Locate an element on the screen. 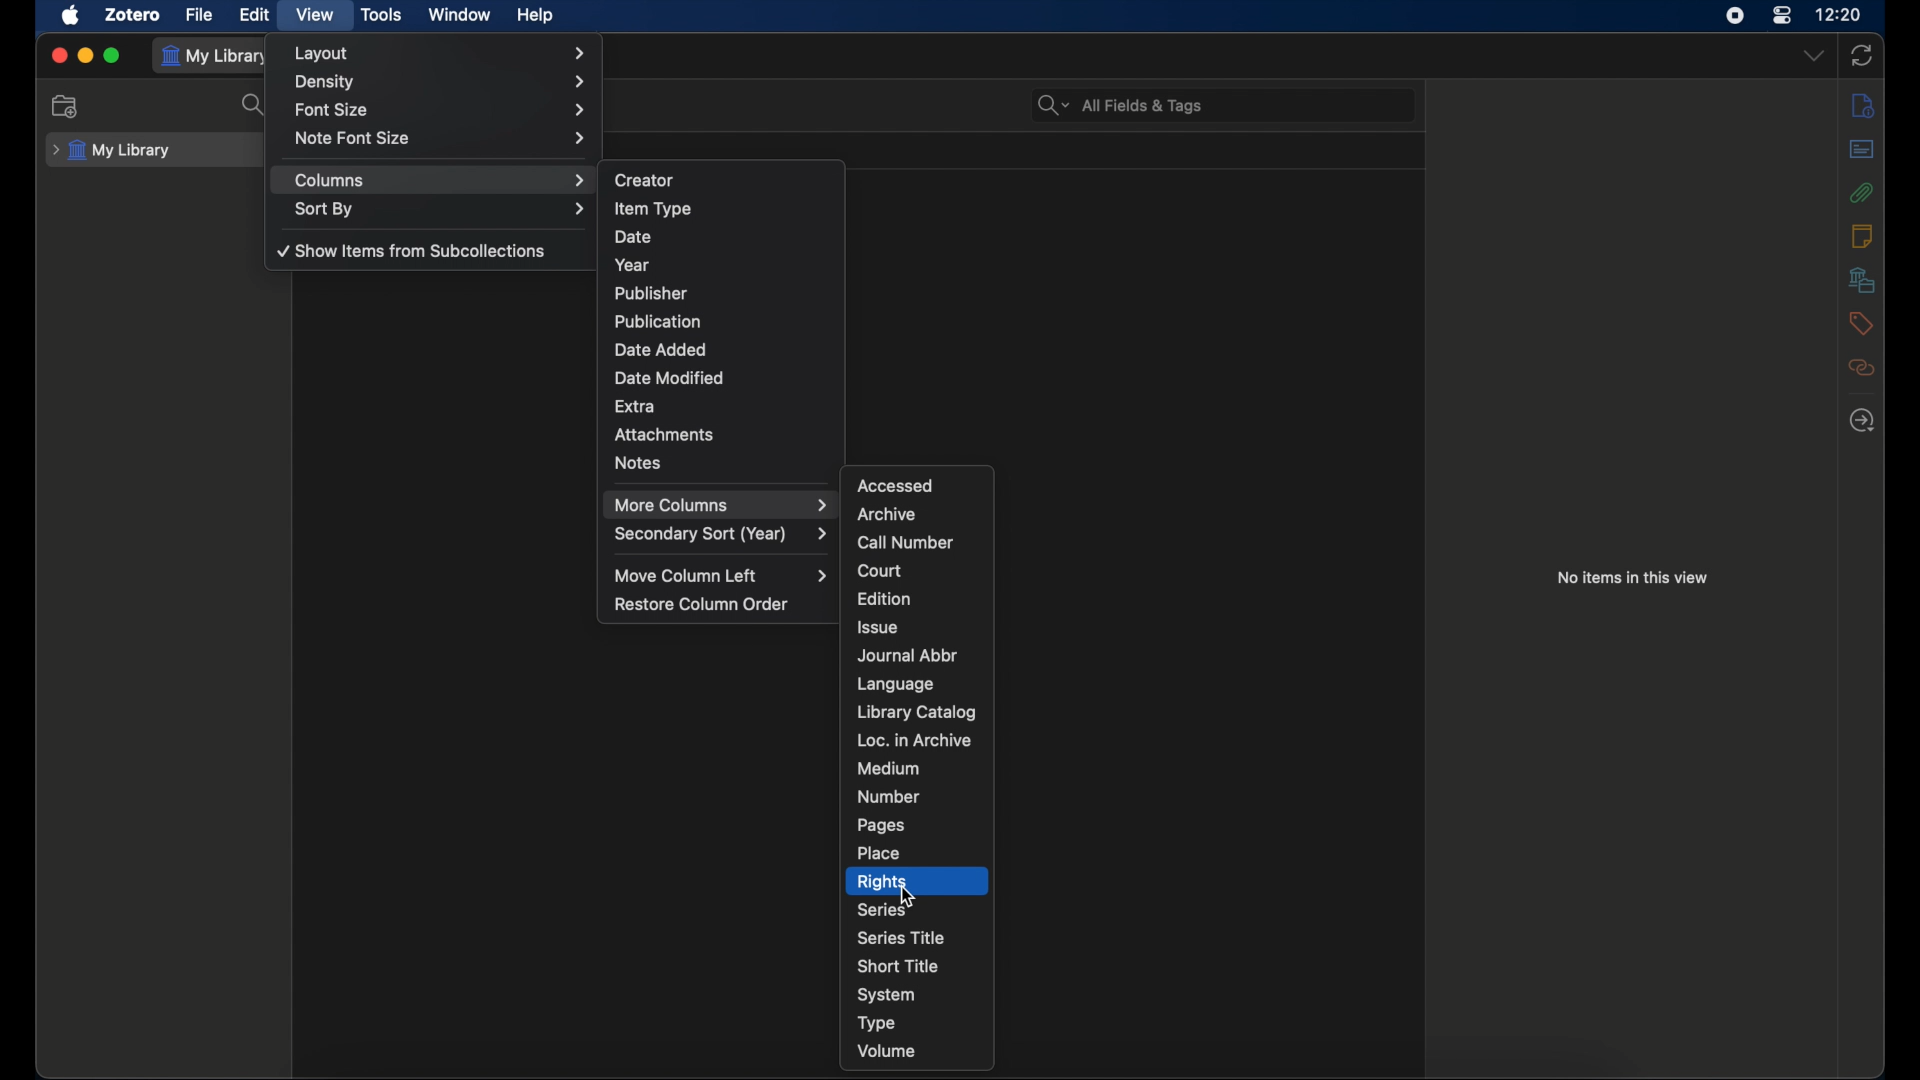 This screenshot has height=1080, width=1920. zotero is located at coordinates (133, 15).